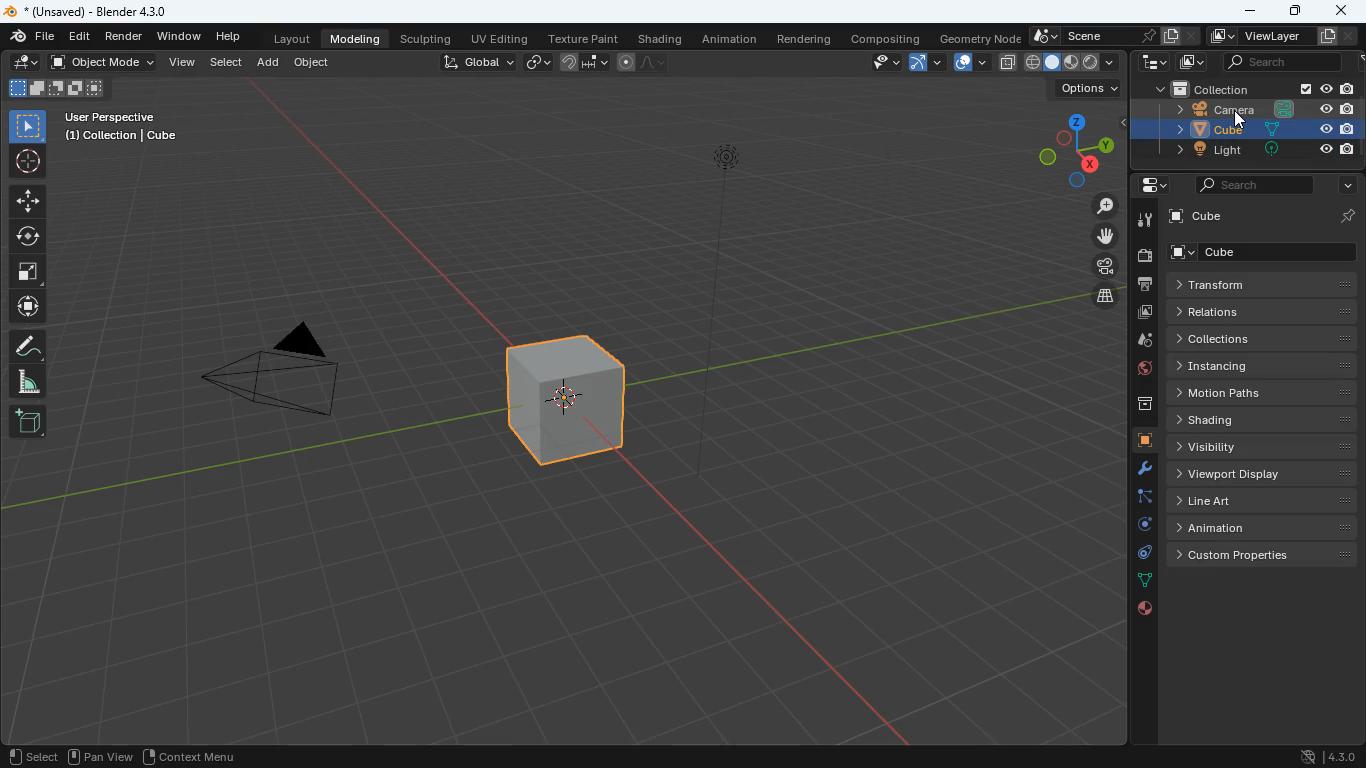  Describe the element at coordinates (1103, 269) in the screenshot. I see `film` at that location.